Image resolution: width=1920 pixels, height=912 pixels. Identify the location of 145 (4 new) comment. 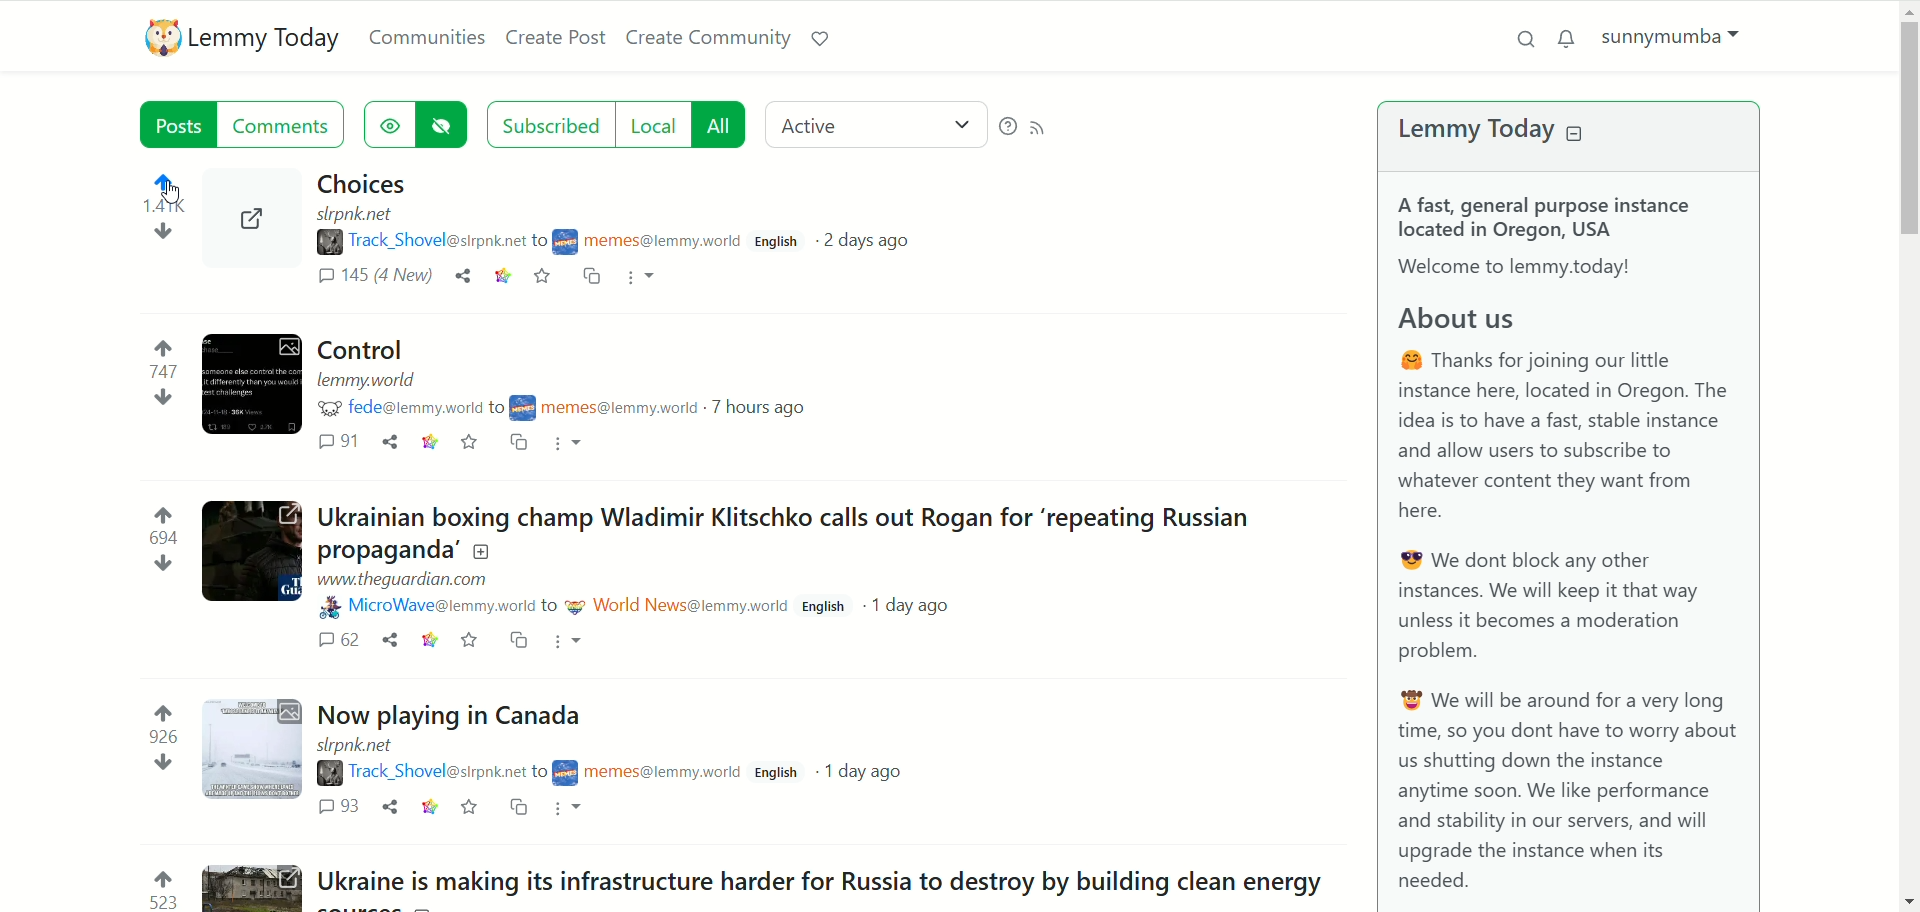
(374, 276).